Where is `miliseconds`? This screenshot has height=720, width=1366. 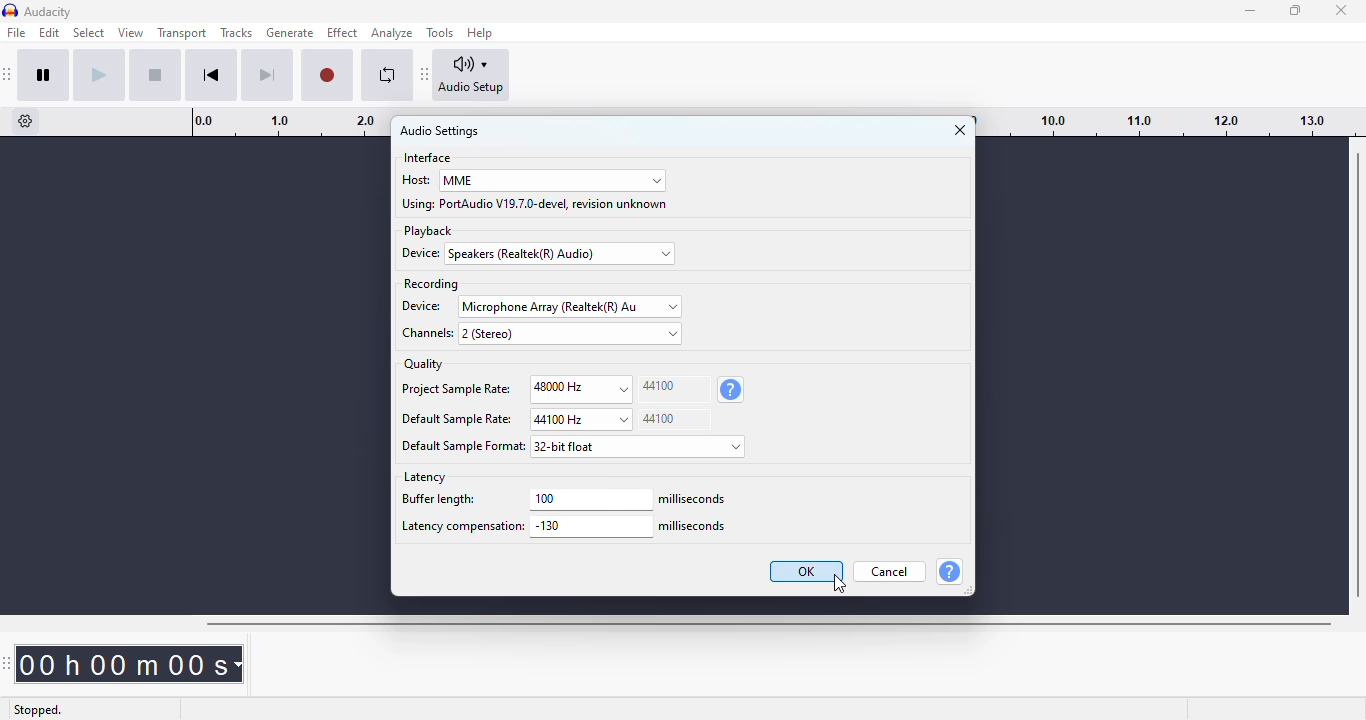 miliseconds is located at coordinates (694, 499).